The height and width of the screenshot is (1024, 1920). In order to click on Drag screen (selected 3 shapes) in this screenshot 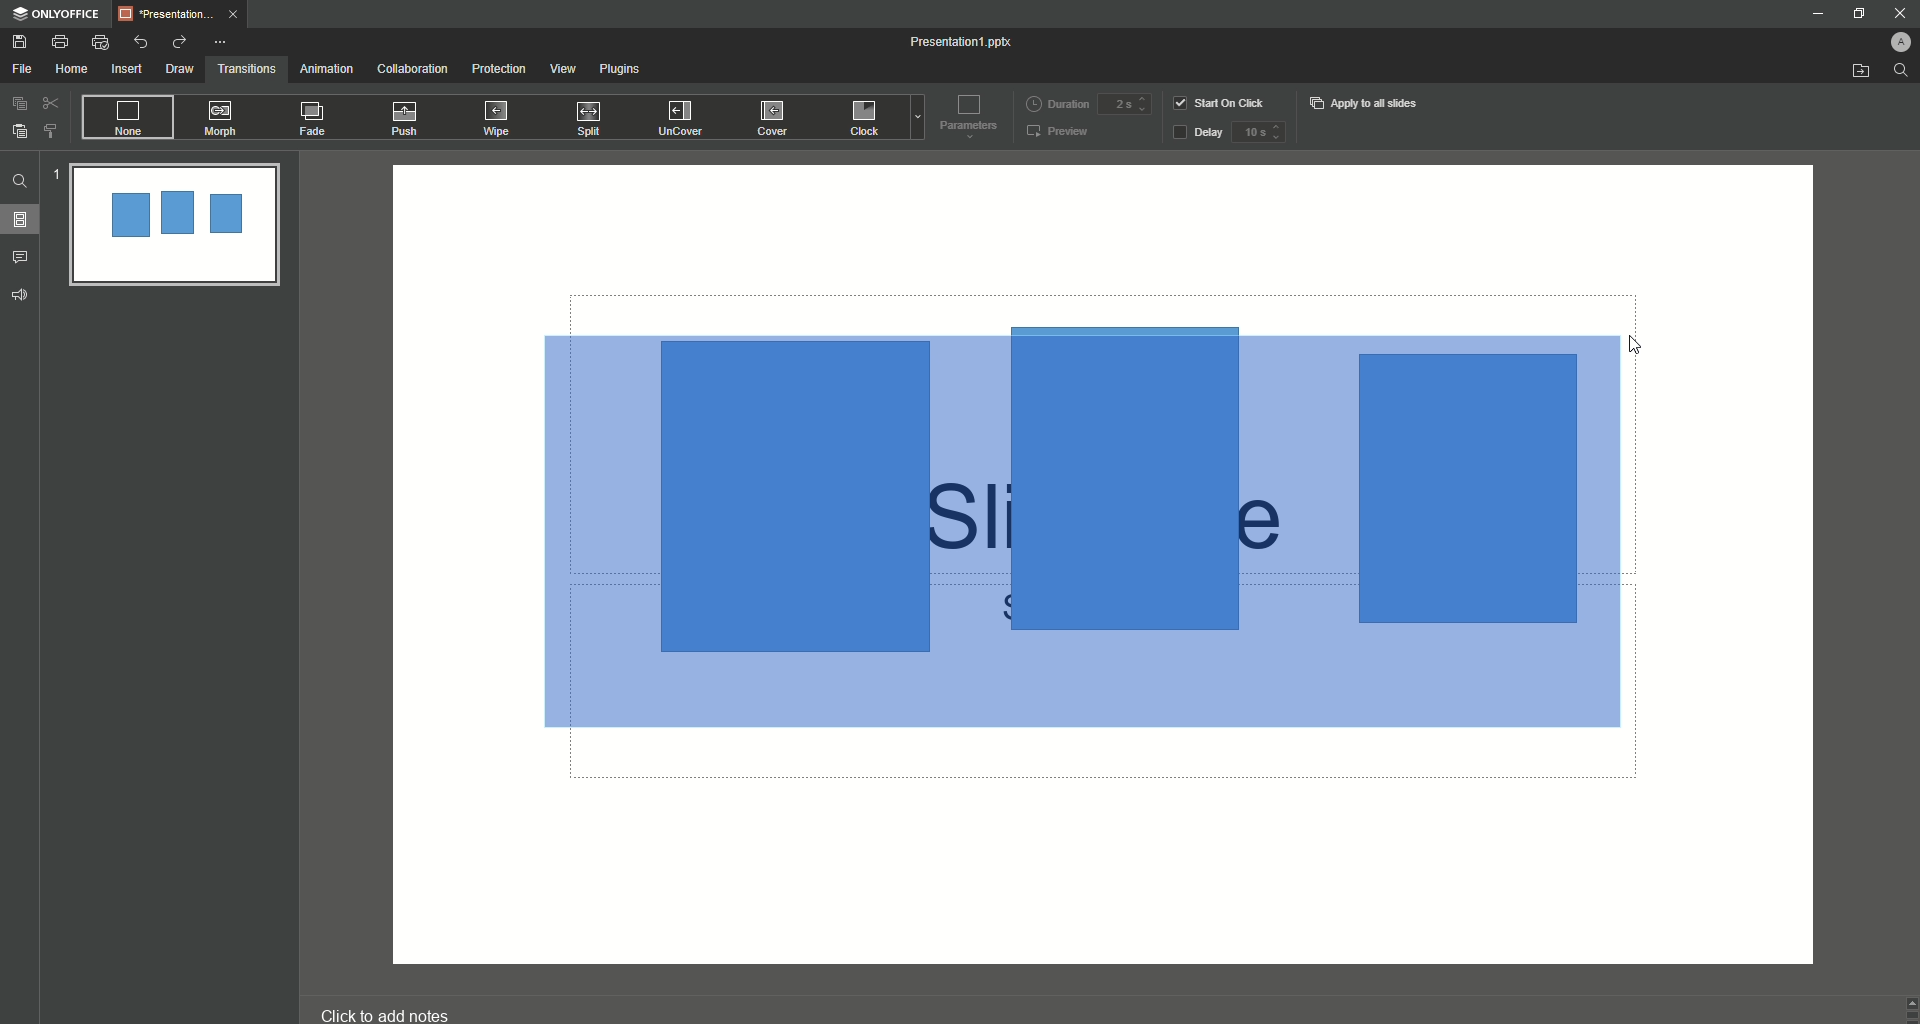, I will do `click(1091, 532)`.